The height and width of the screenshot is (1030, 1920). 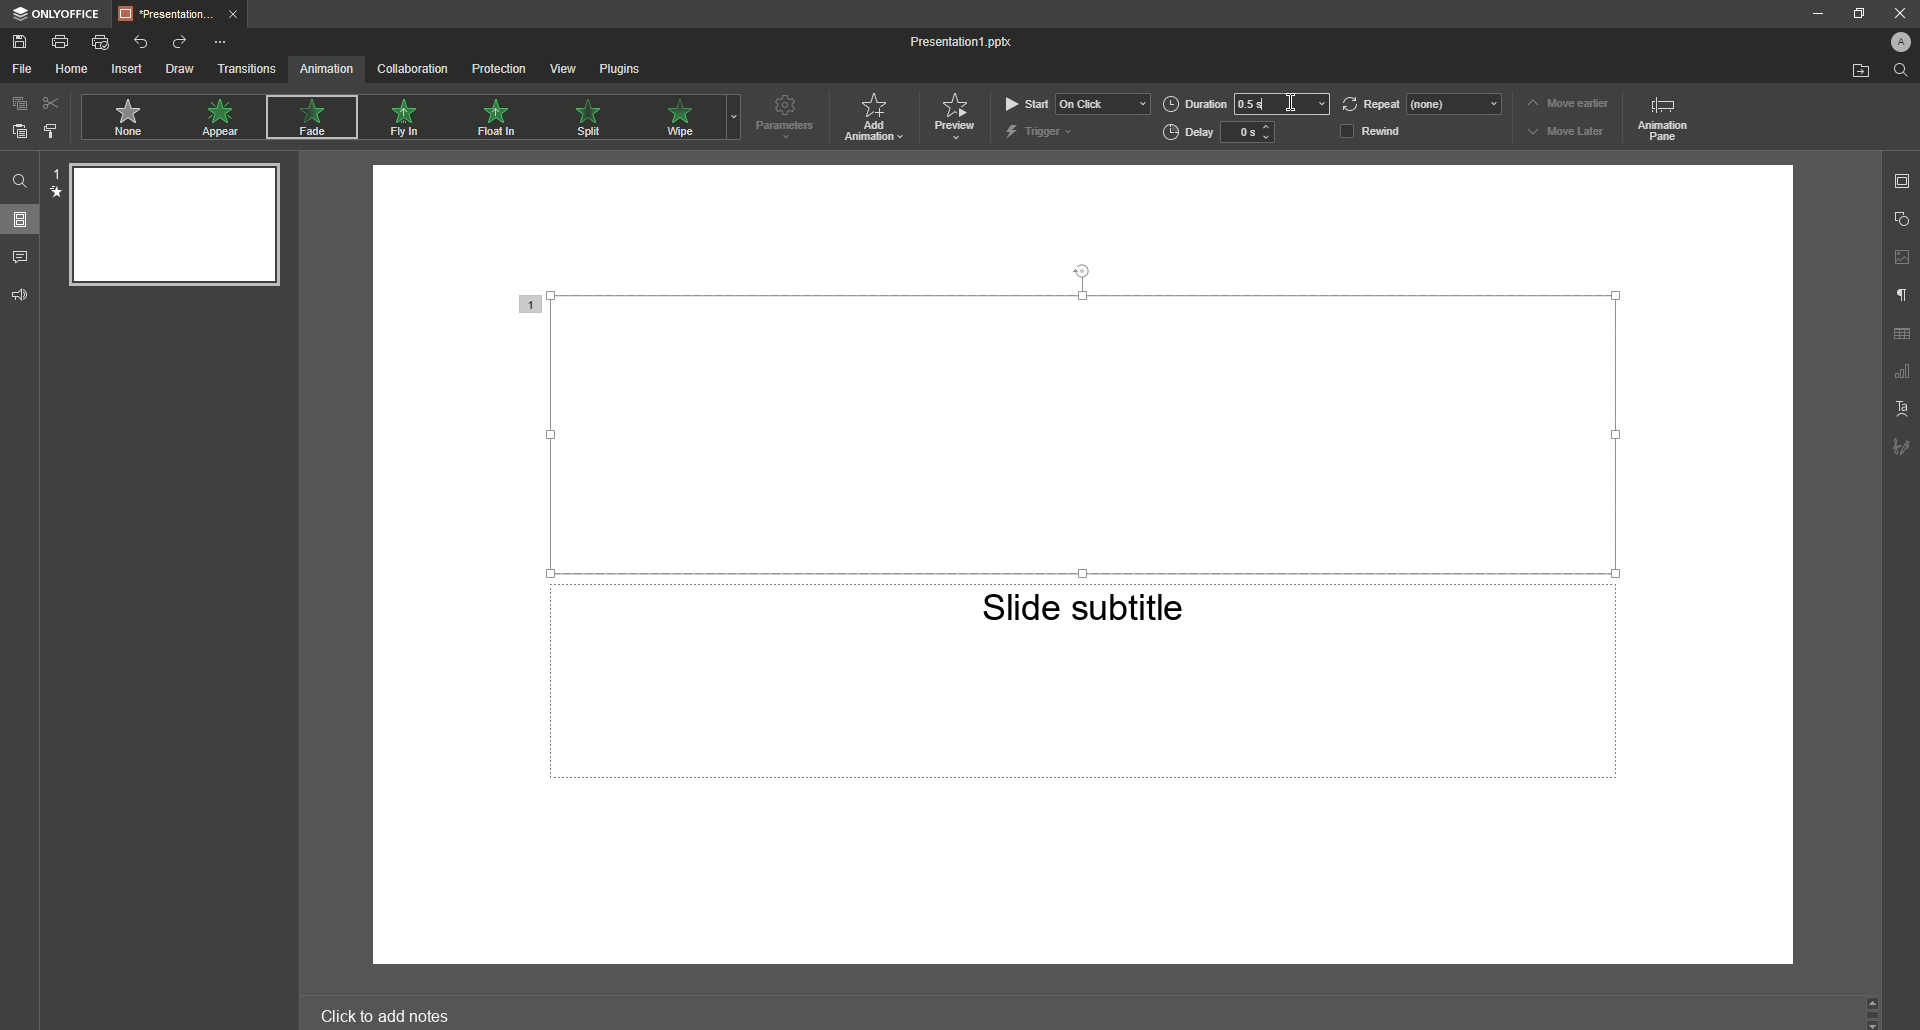 I want to click on Redo, so click(x=180, y=43).